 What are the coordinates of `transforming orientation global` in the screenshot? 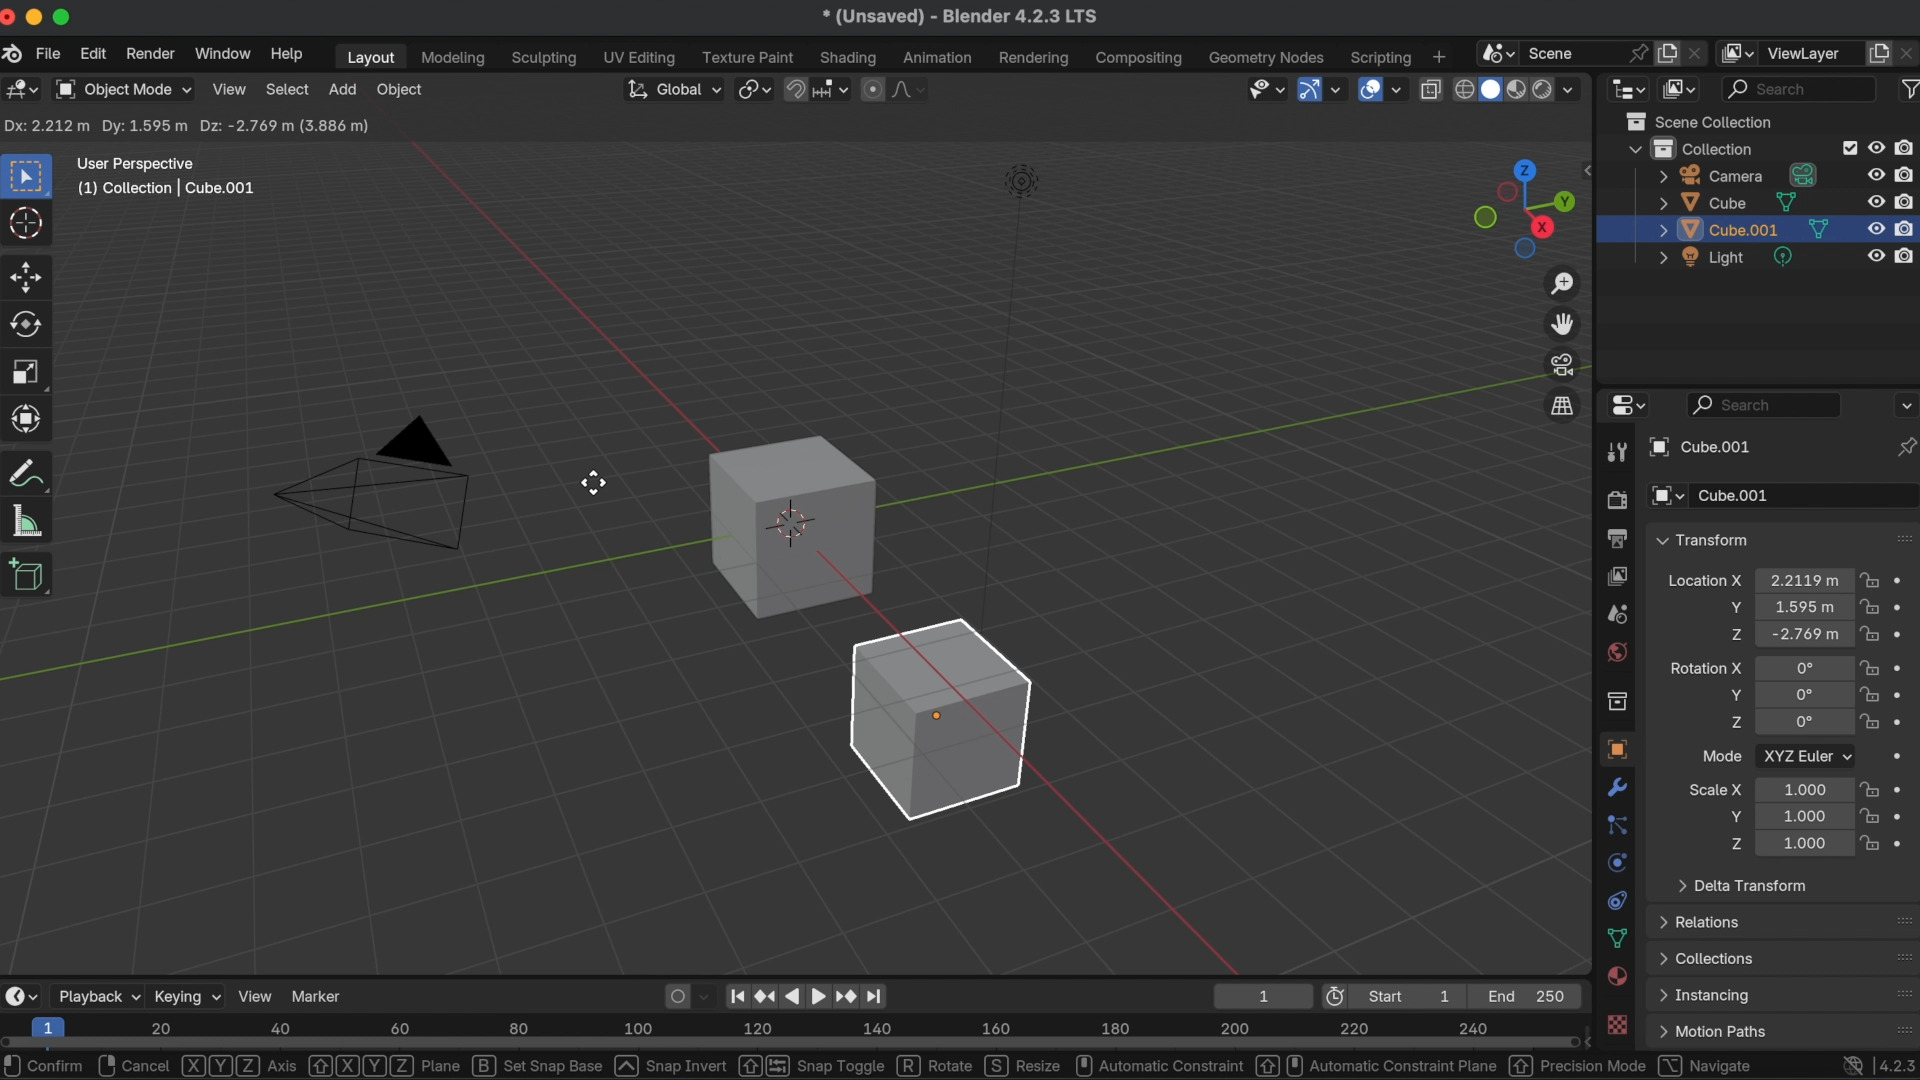 It's located at (671, 89).